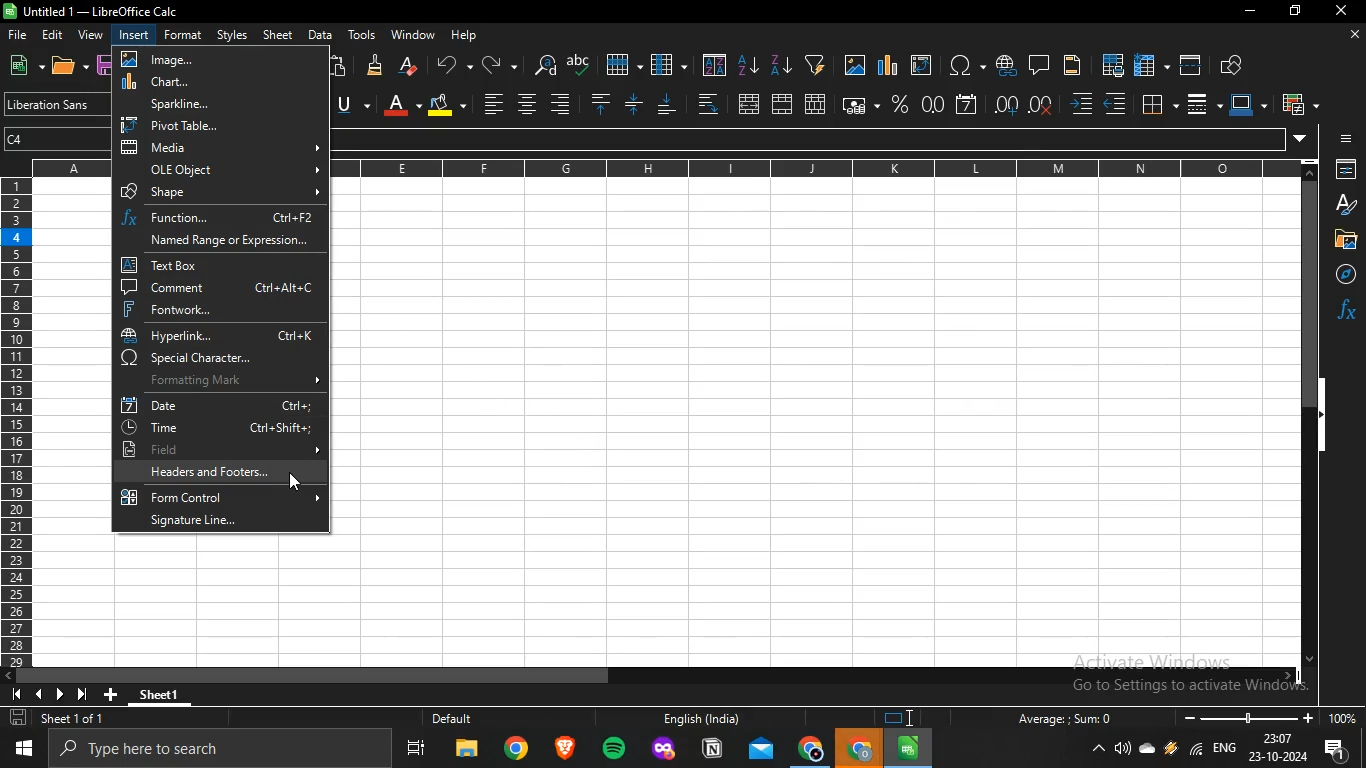 The image size is (1366, 768). What do you see at coordinates (967, 103) in the screenshot?
I see `format as date` at bounding box center [967, 103].